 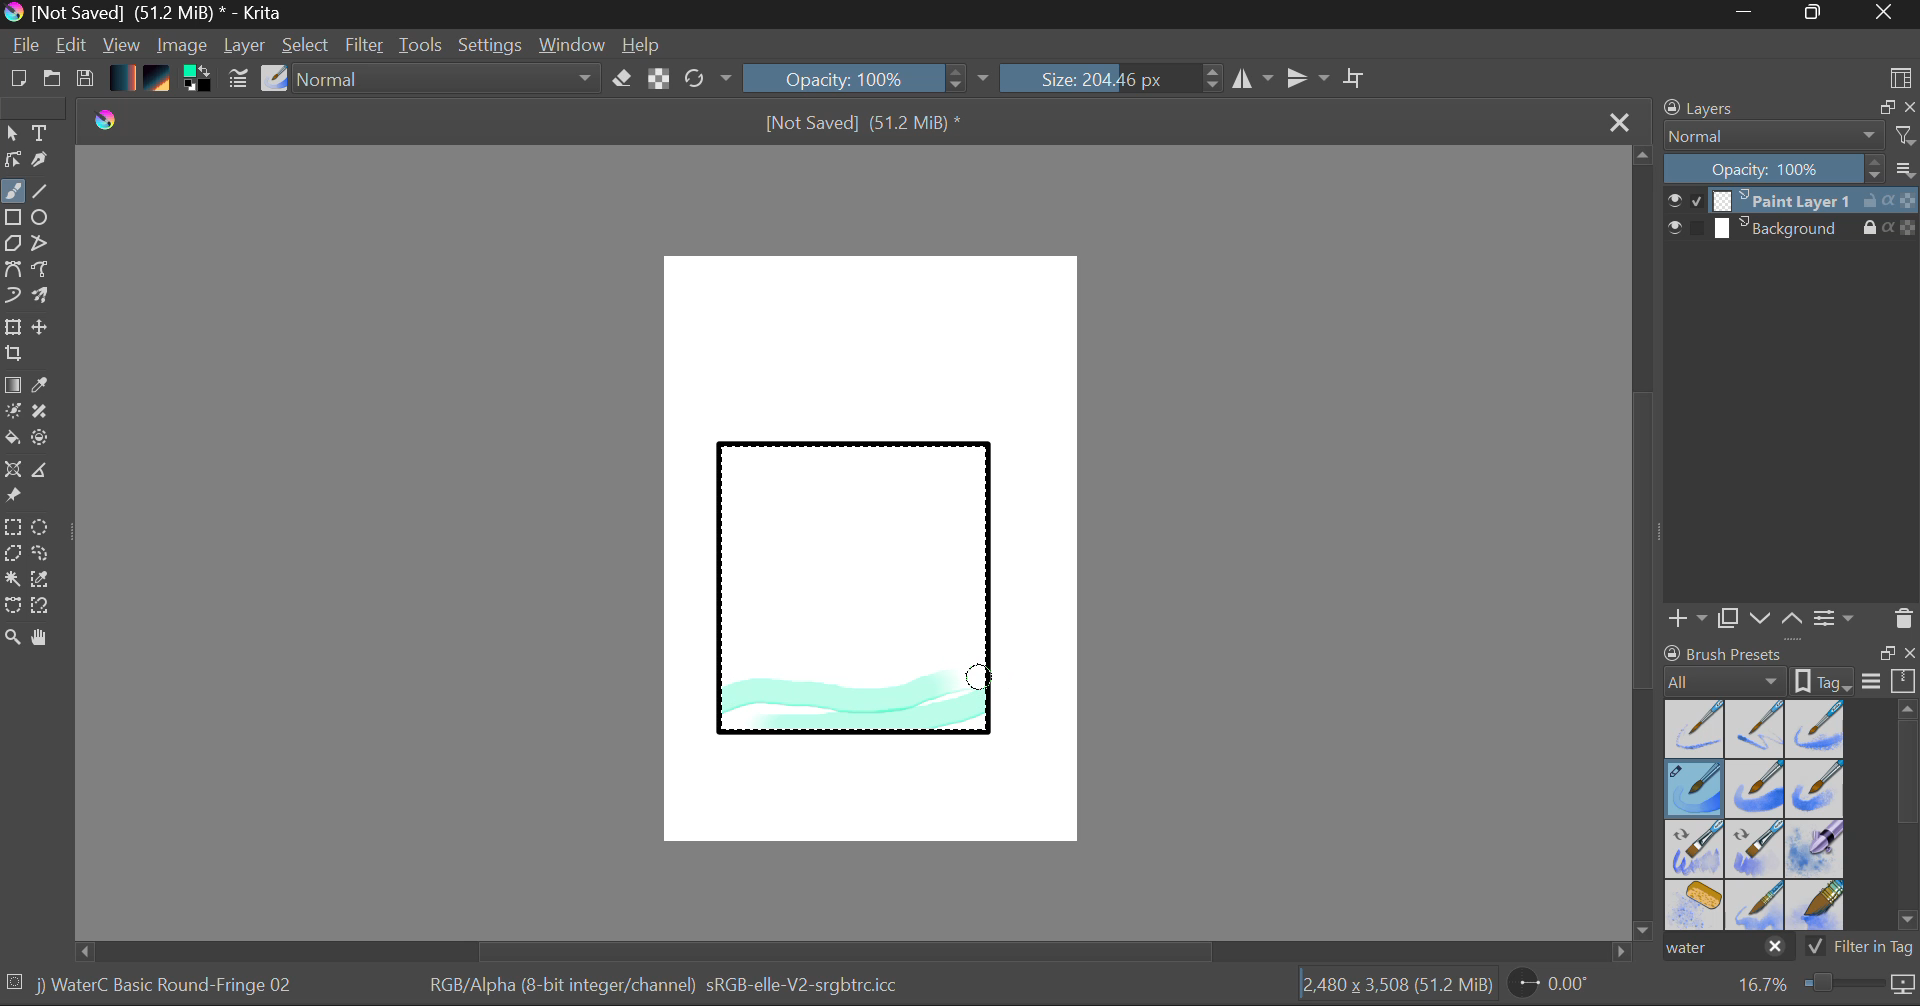 What do you see at coordinates (491, 45) in the screenshot?
I see `Settings` at bounding box center [491, 45].